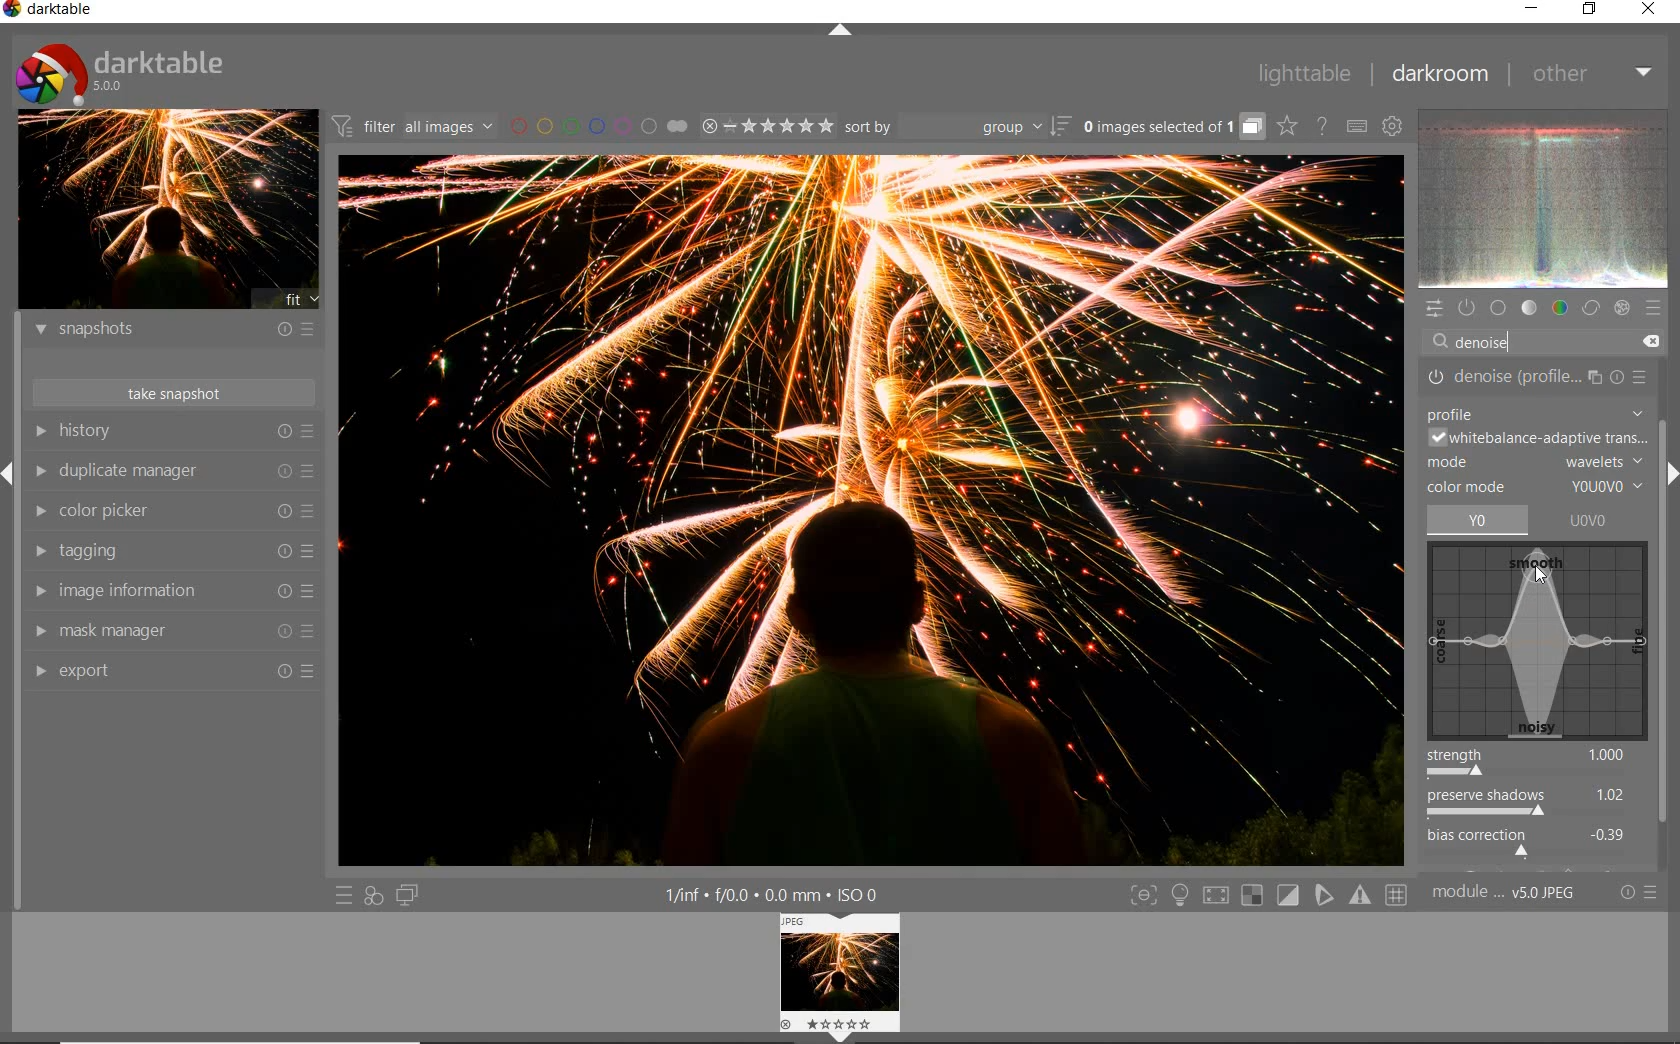 This screenshot has height=1044, width=1680. Describe the element at coordinates (1538, 377) in the screenshot. I see `DENOISE` at that location.